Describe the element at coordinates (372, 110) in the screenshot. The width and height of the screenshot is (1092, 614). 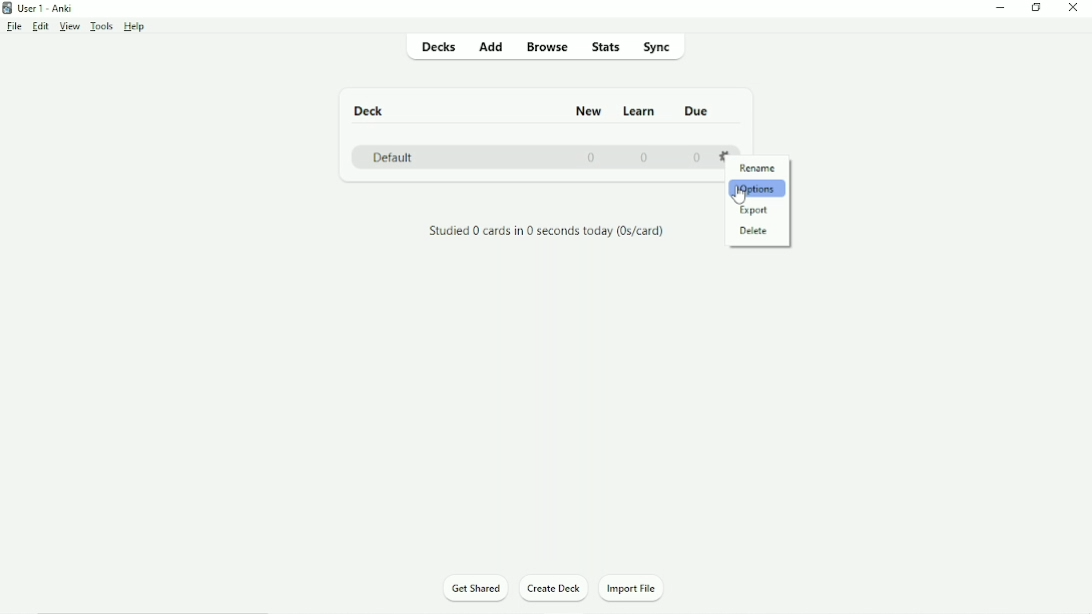
I see `Deck` at that location.